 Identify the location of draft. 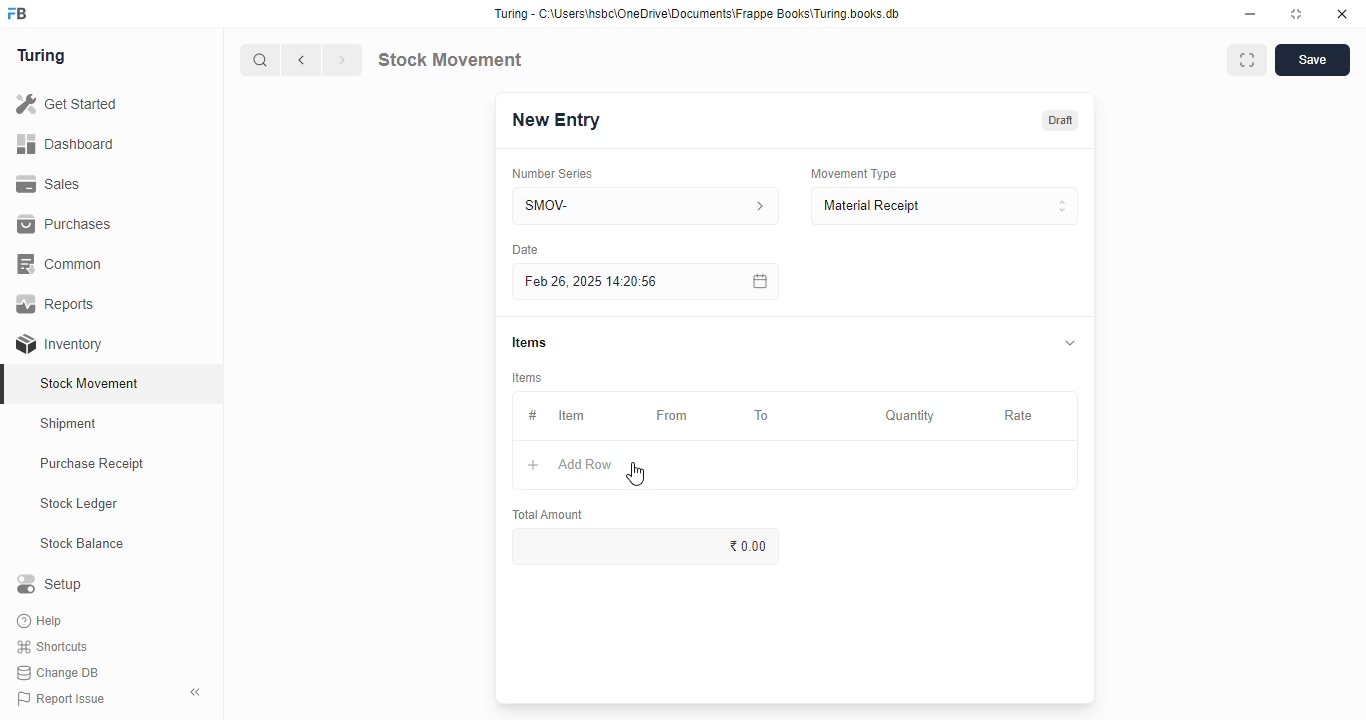
(1062, 120).